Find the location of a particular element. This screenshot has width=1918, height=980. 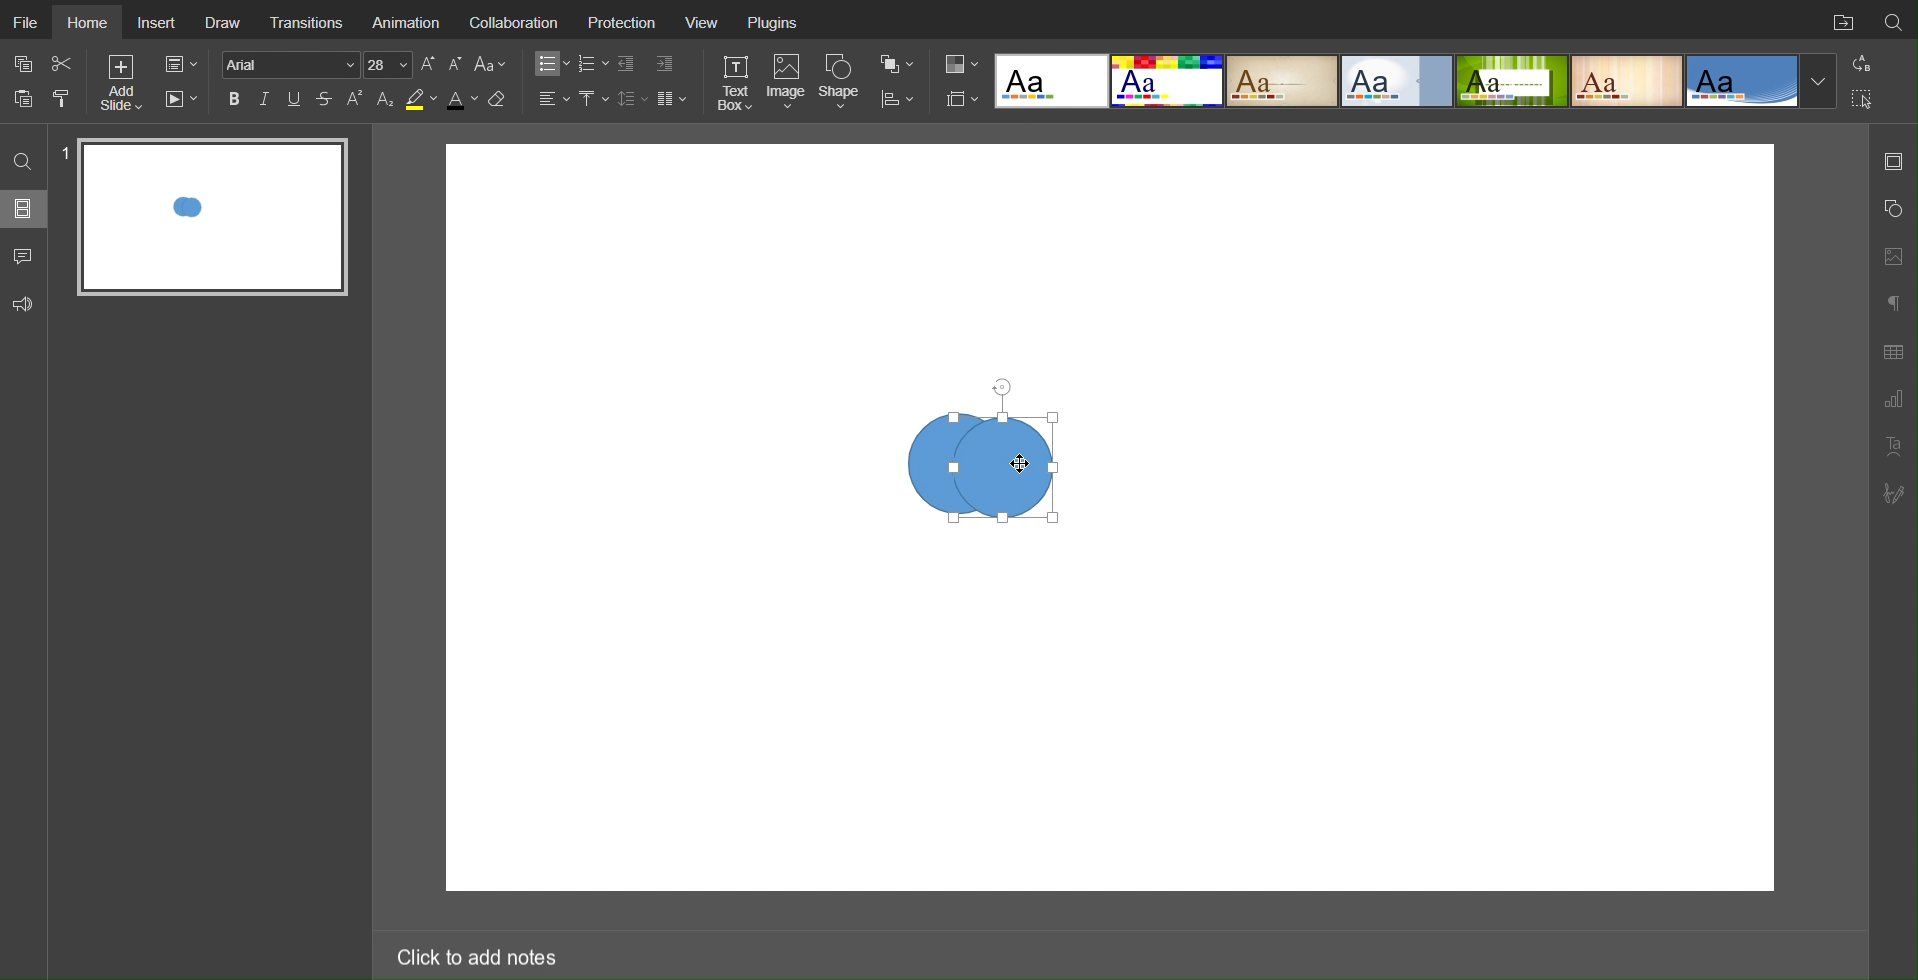

Search is located at coordinates (1894, 19).